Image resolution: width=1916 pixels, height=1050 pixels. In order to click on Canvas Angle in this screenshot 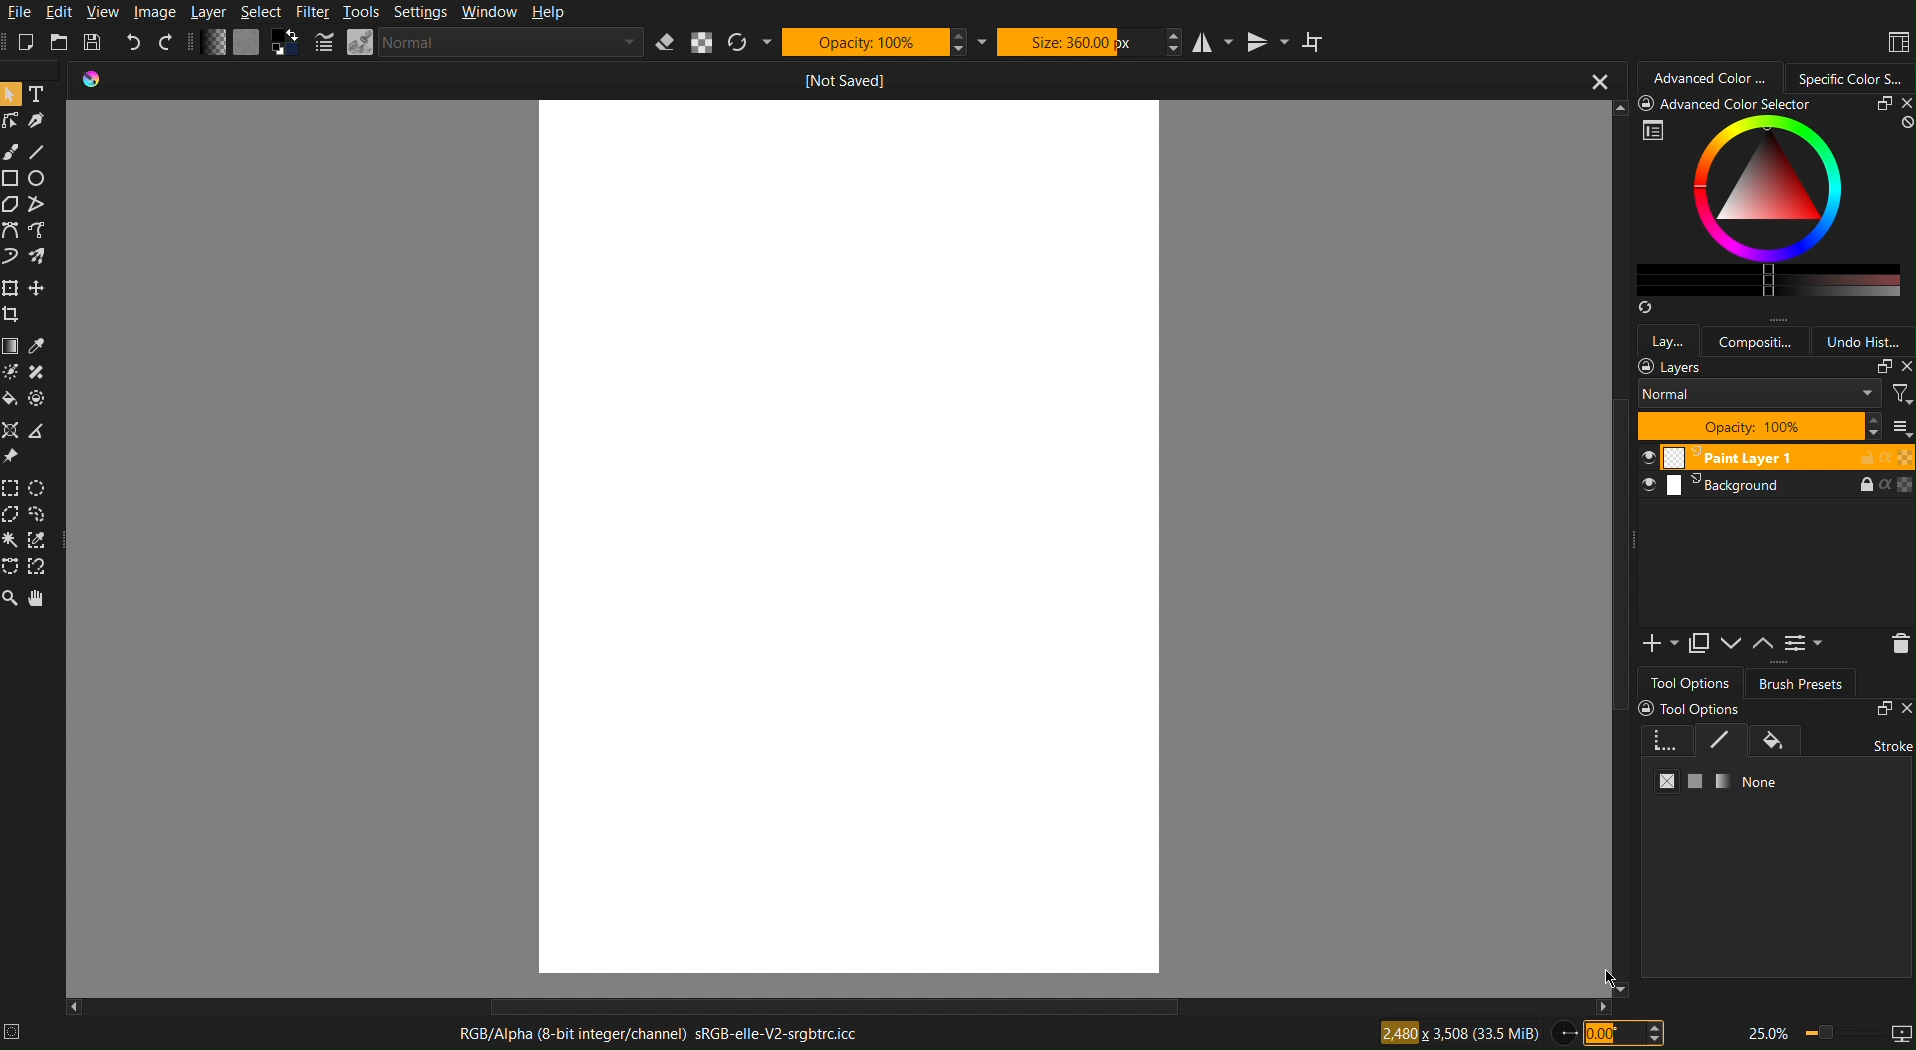, I will do `click(1623, 1036)`.